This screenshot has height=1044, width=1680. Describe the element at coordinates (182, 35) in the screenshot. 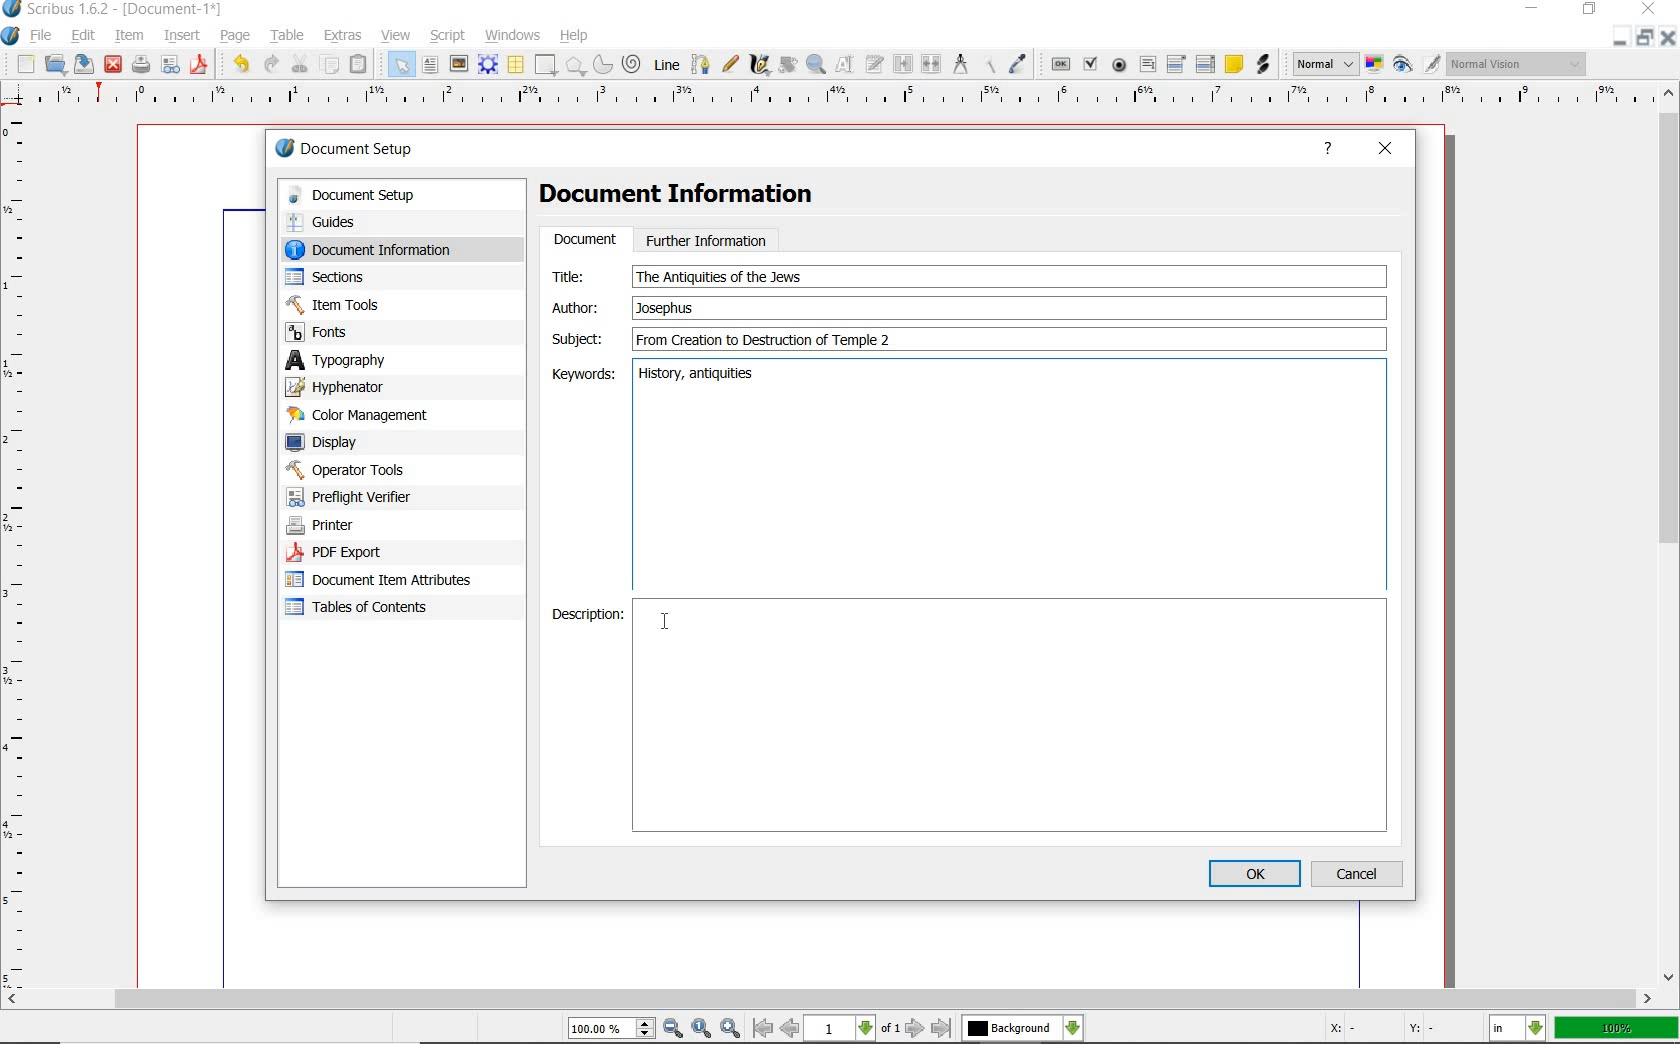

I see `insert` at that location.